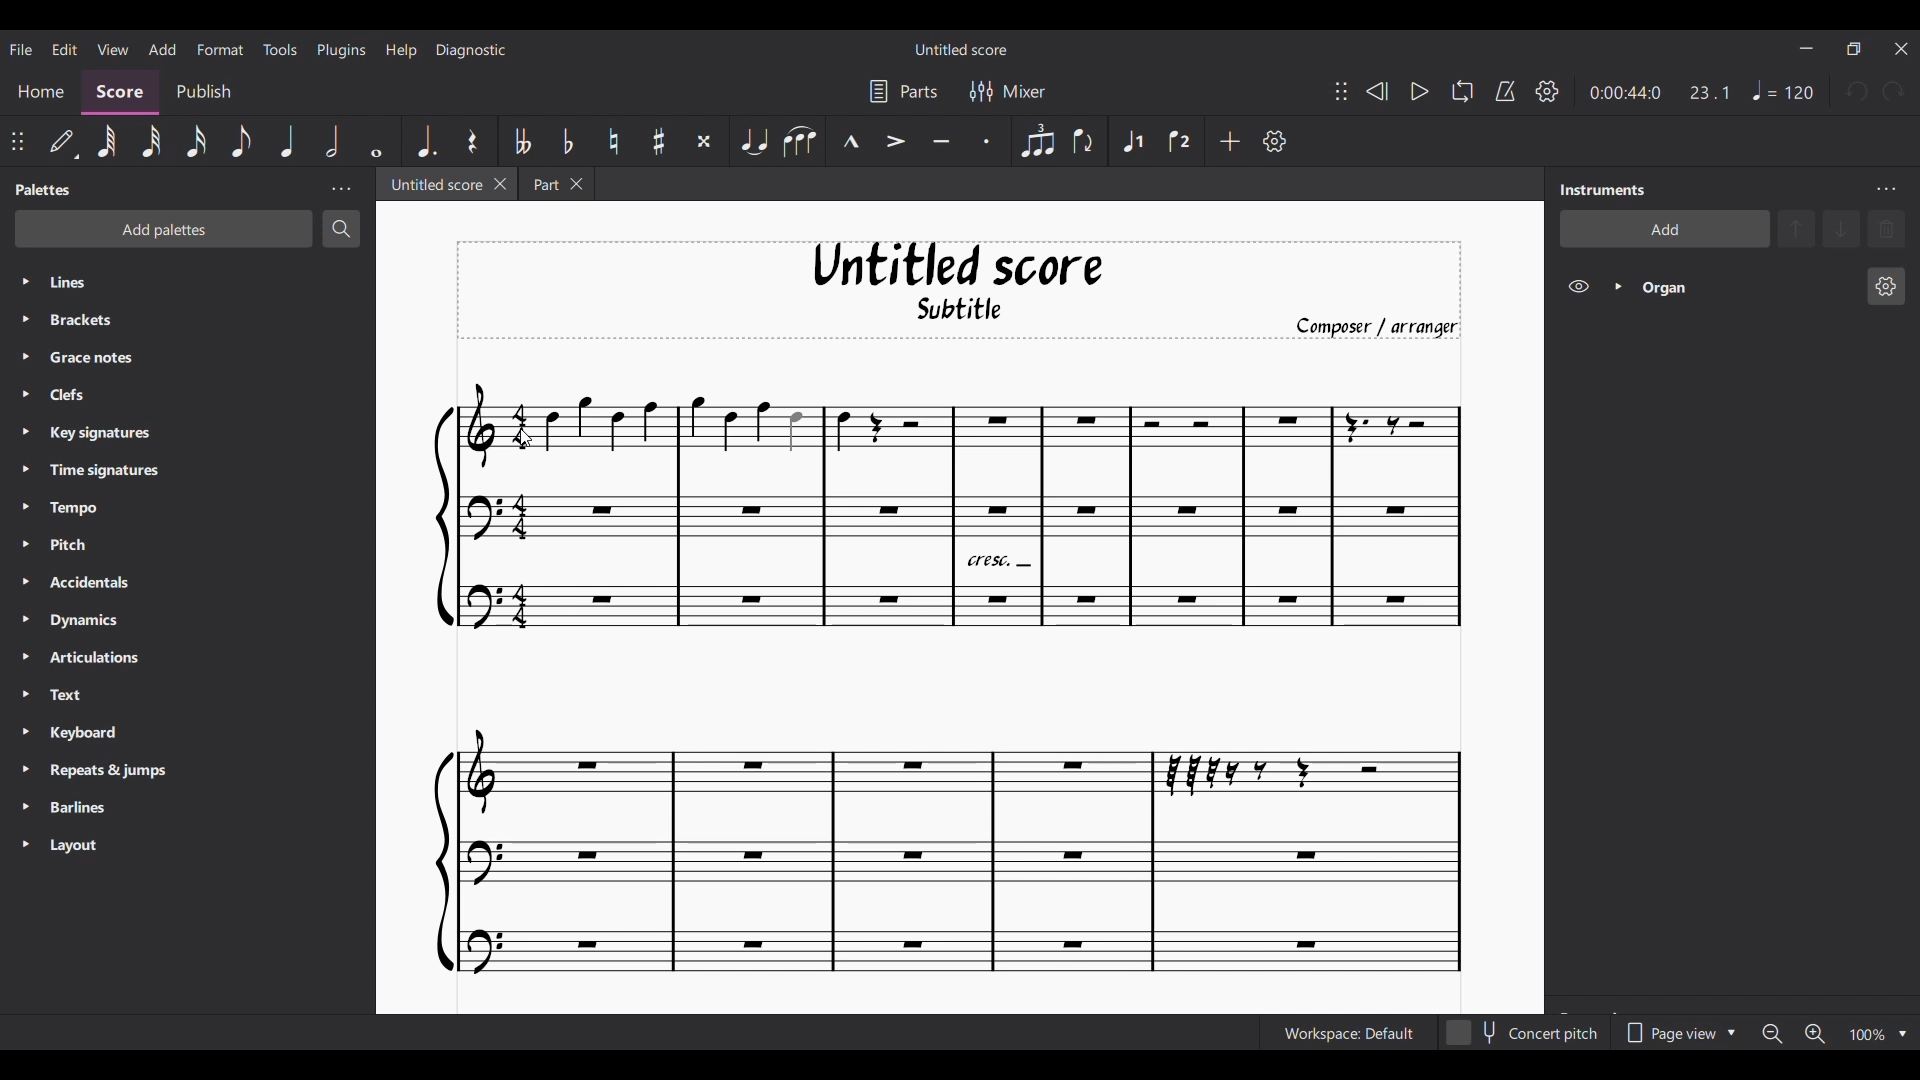  Describe the element at coordinates (106, 142) in the screenshot. I see `64th note` at that location.